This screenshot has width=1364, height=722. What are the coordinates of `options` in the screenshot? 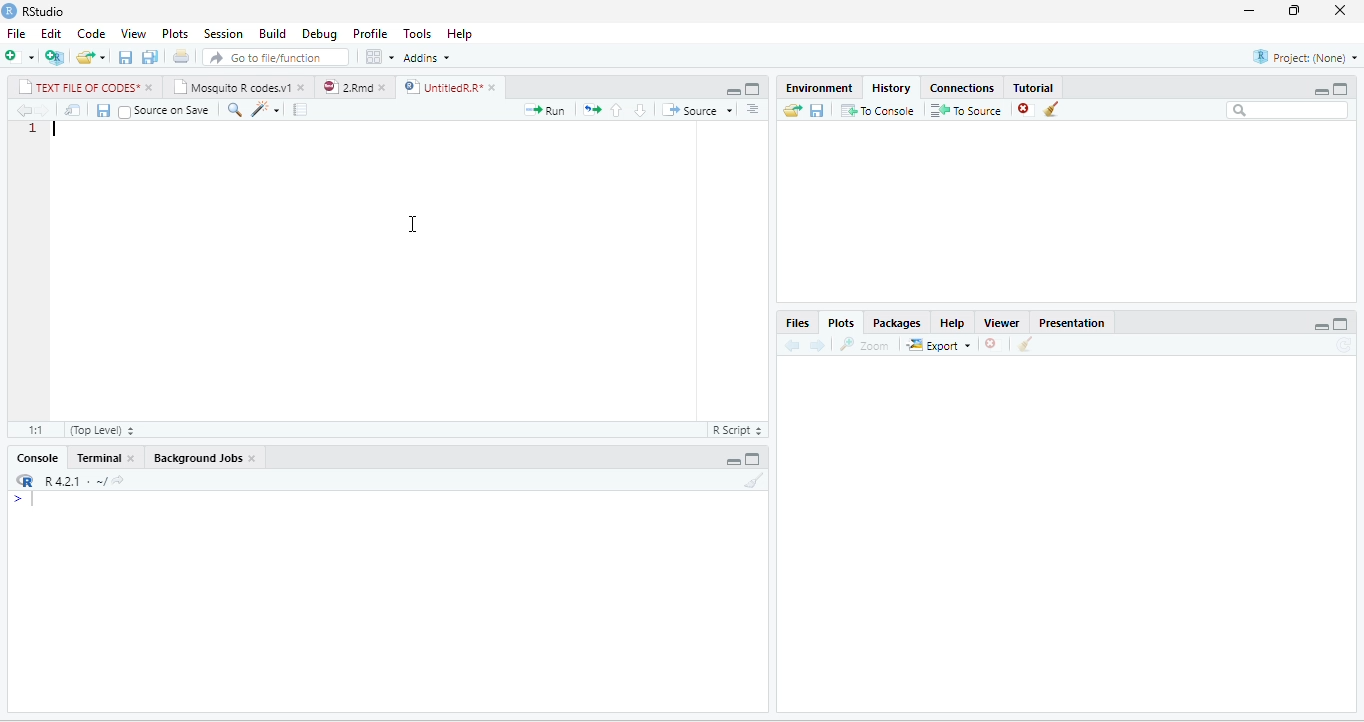 It's located at (381, 57).